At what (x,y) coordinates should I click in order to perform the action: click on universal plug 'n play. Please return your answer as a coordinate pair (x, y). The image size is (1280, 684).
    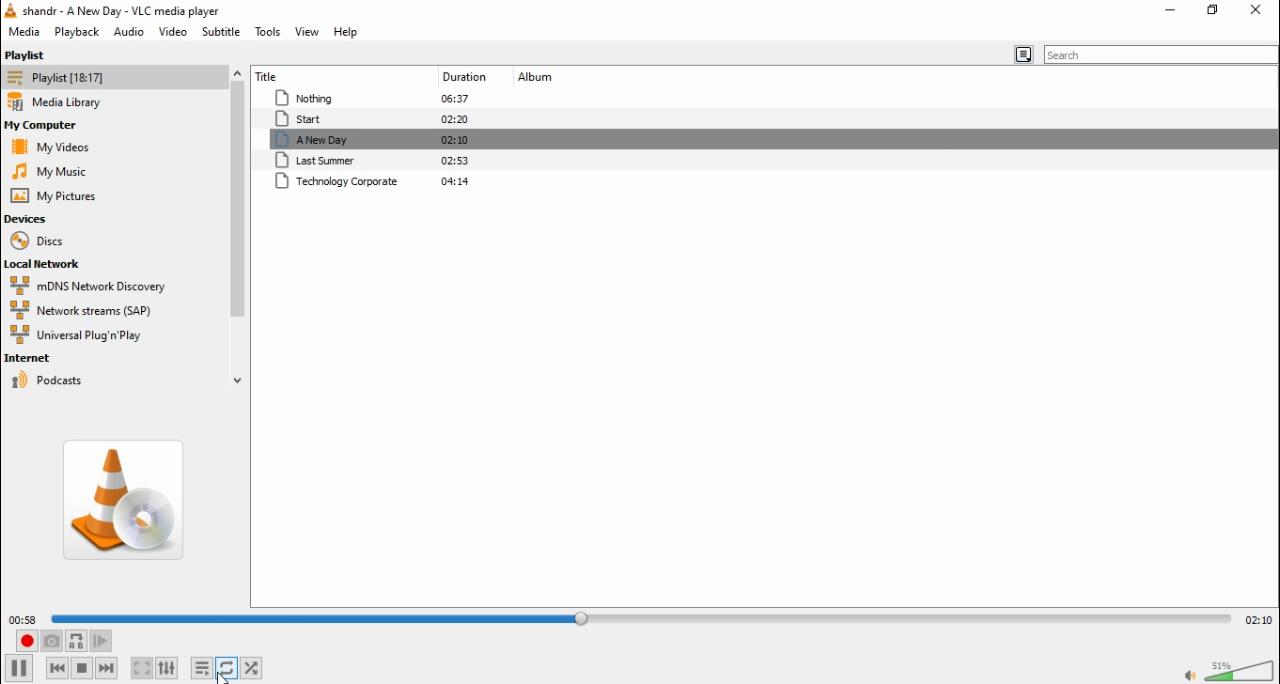
    Looking at the image, I should click on (75, 336).